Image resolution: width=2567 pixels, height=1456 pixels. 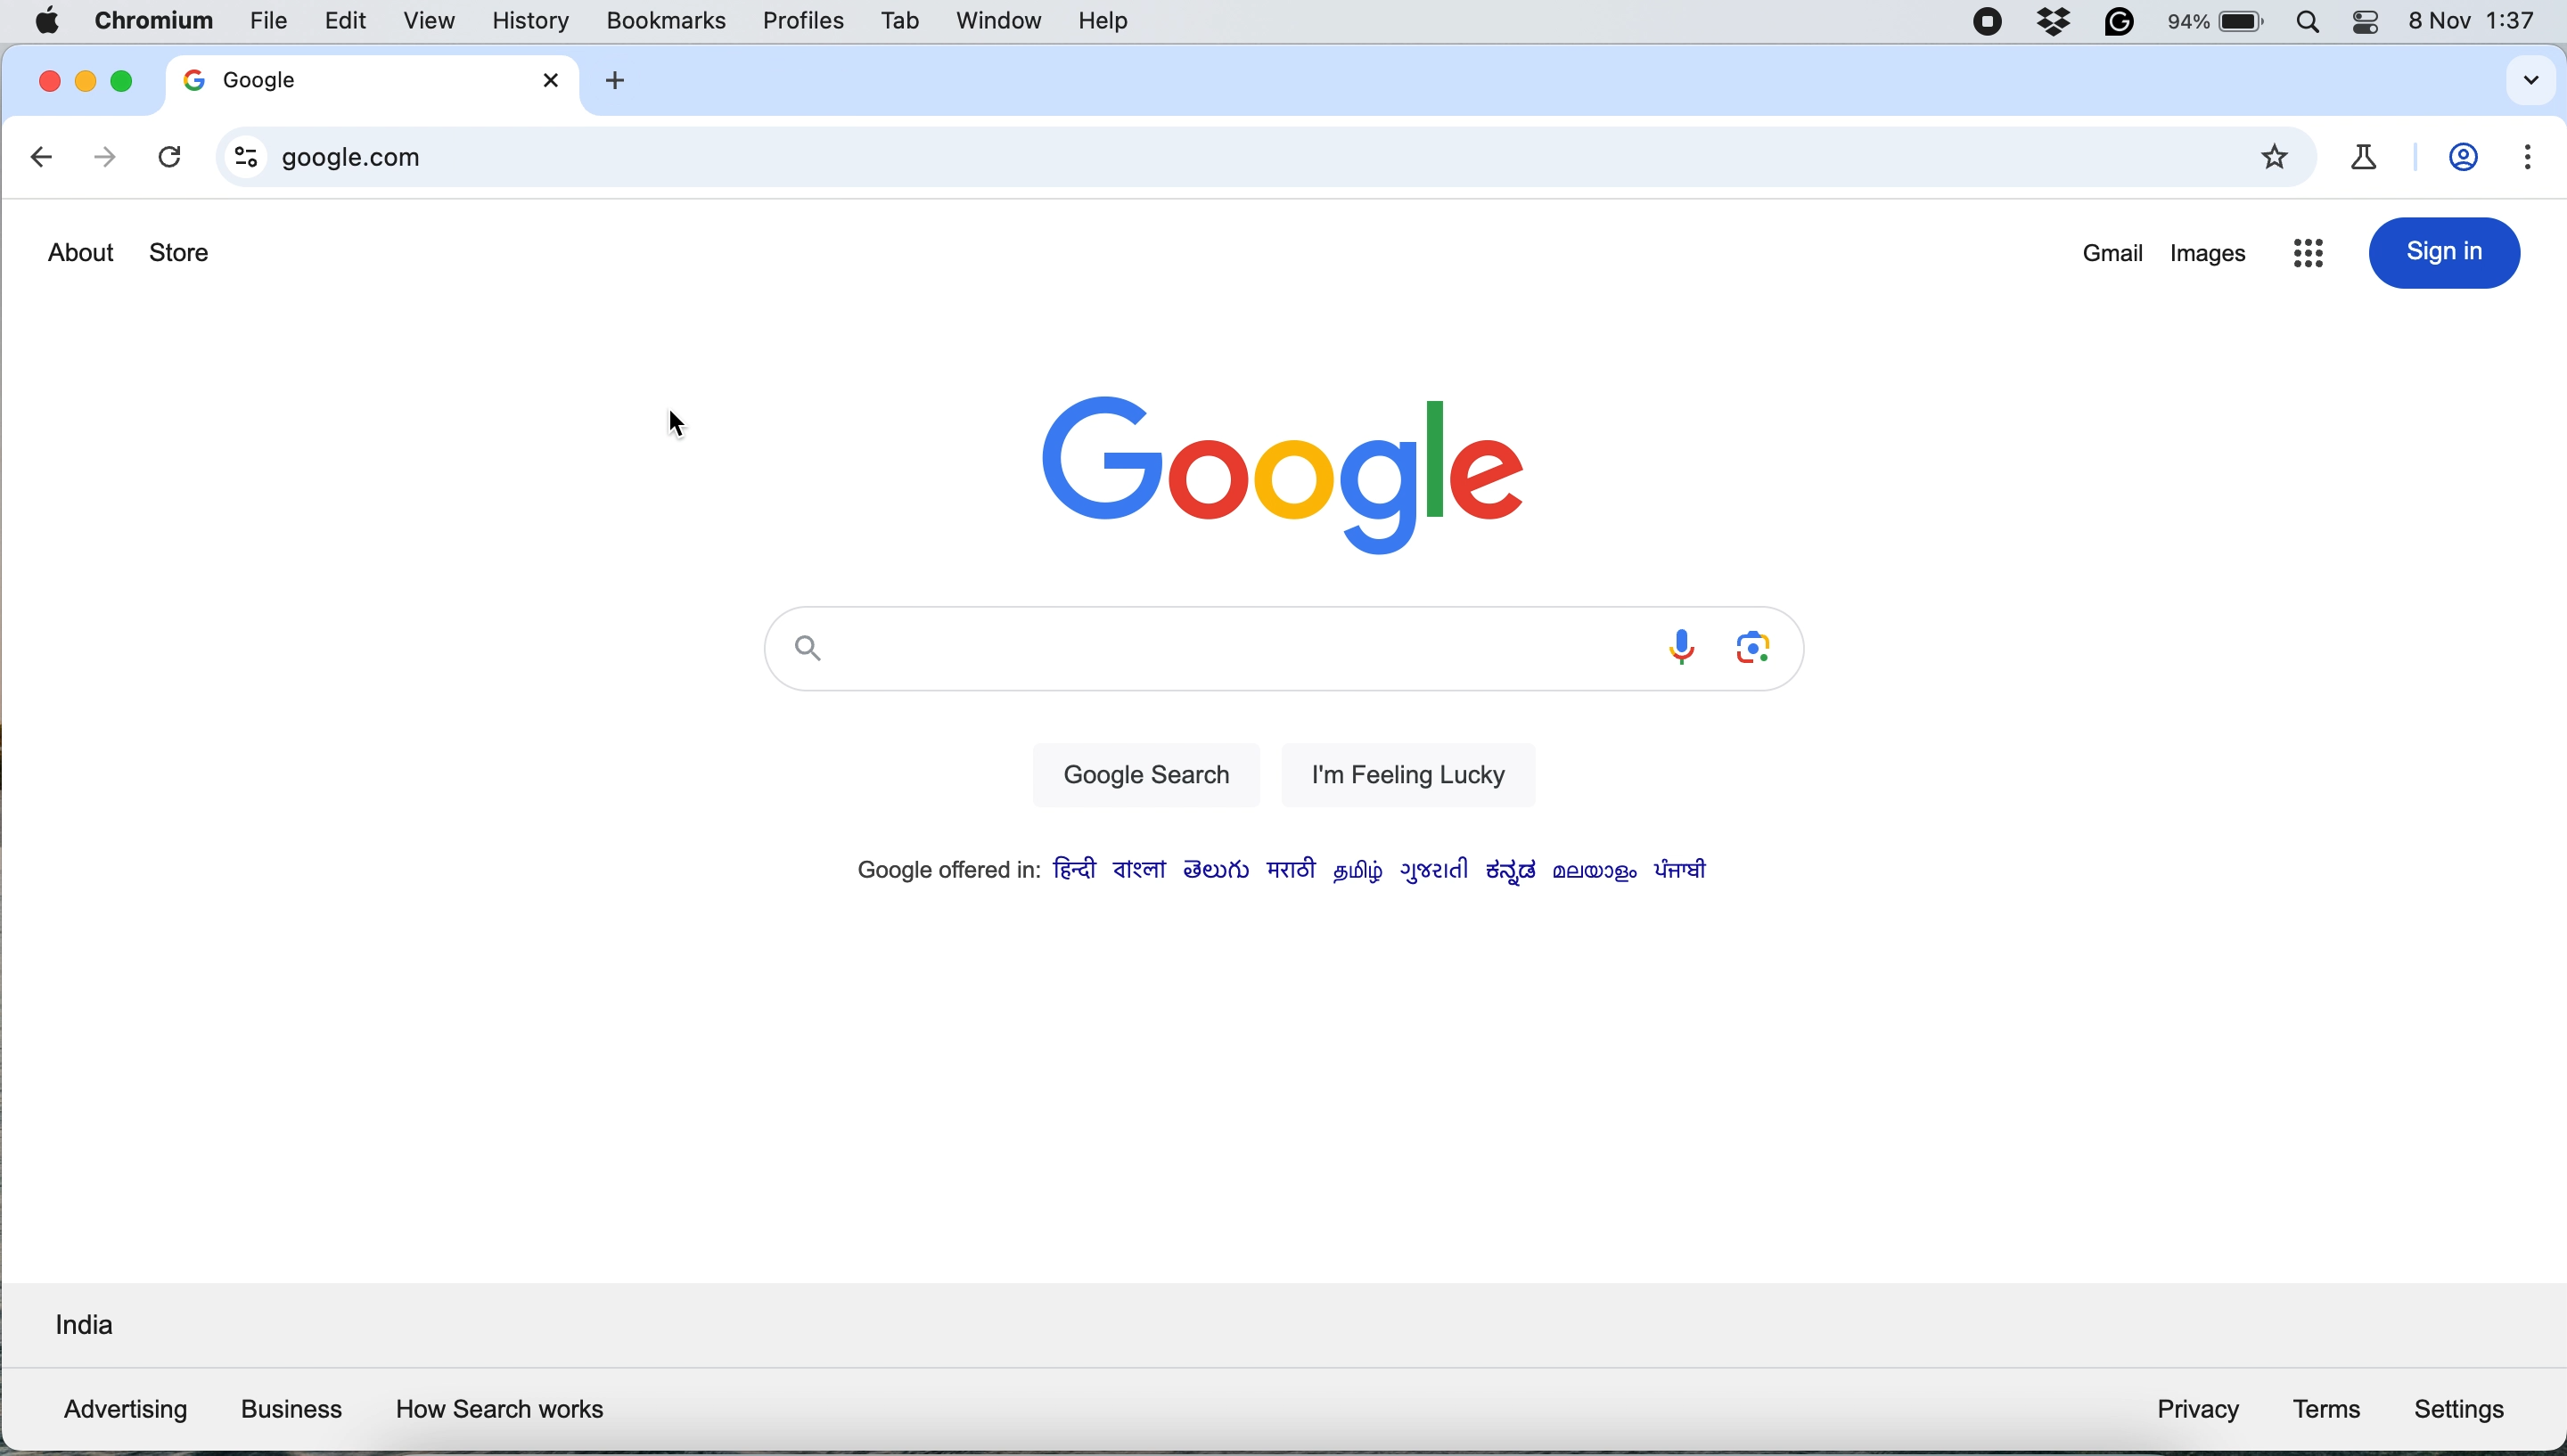 What do you see at coordinates (102, 159) in the screenshot?
I see `go forward` at bounding box center [102, 159].